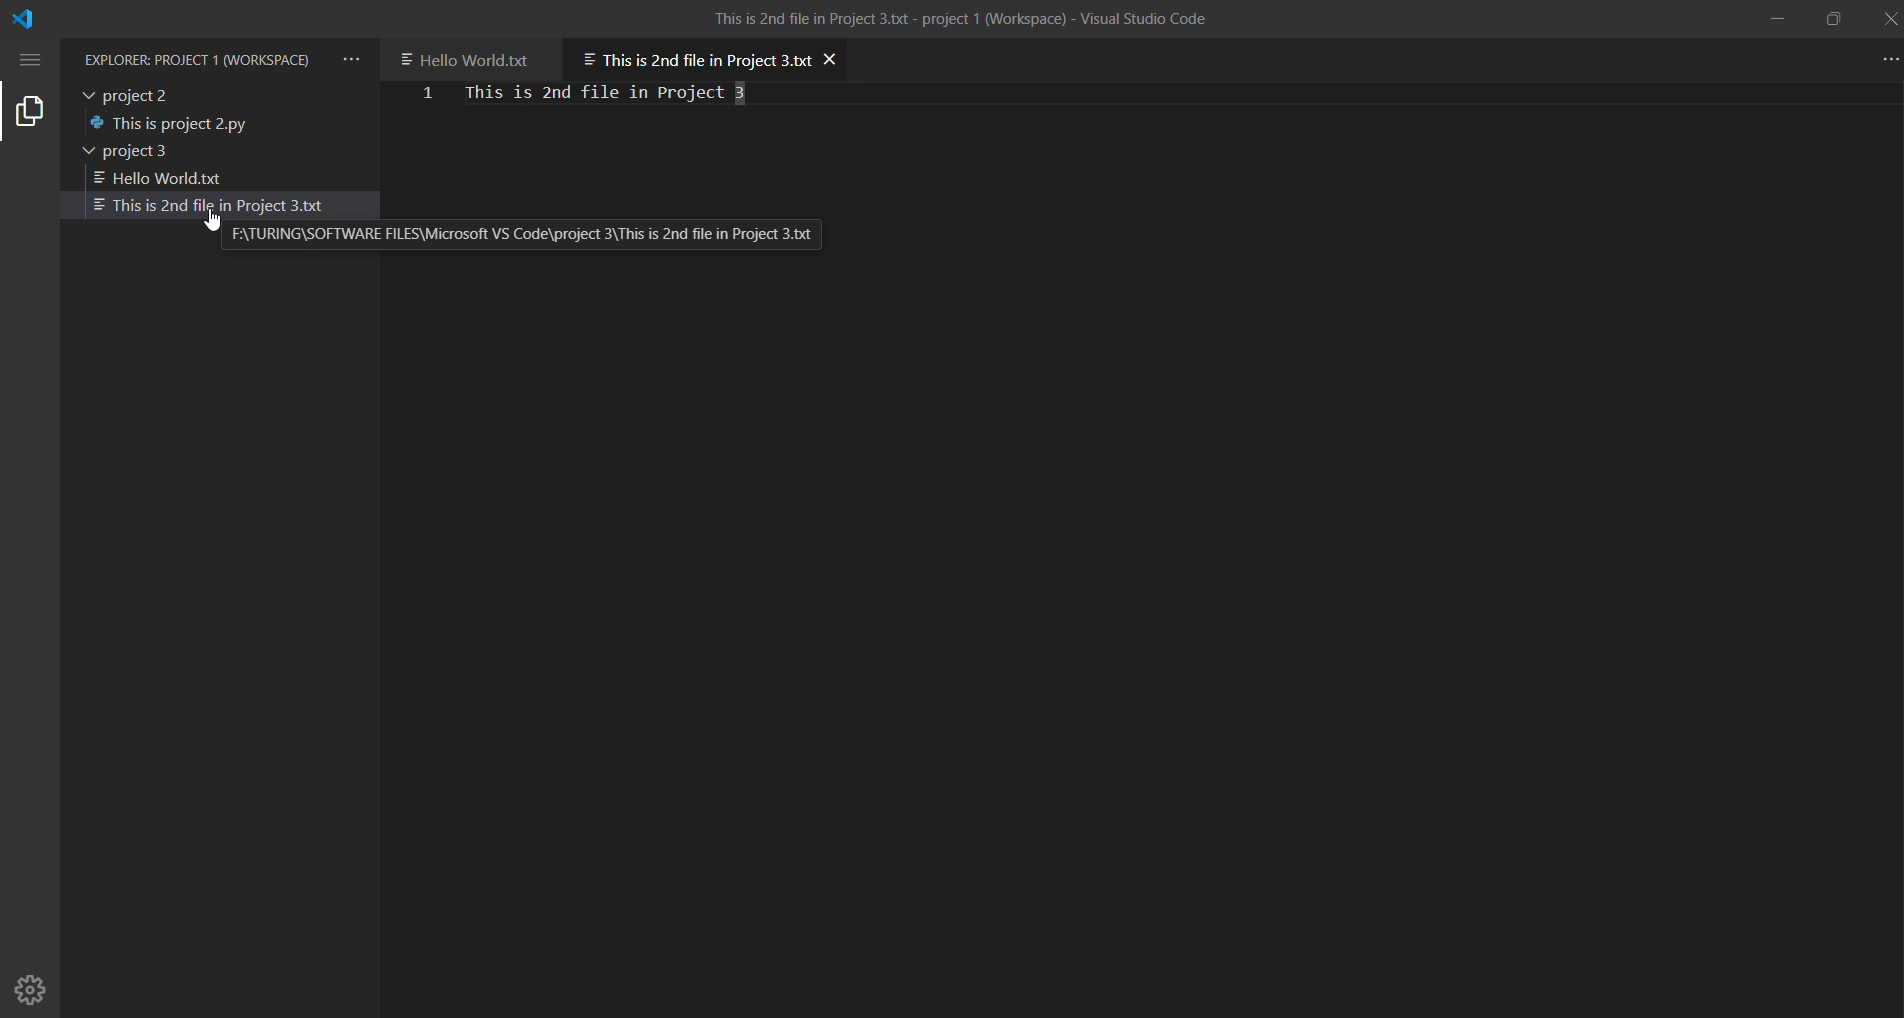  Describe the element at coordinates (211, 227) in the screenshot. I see `cursor` at that location.